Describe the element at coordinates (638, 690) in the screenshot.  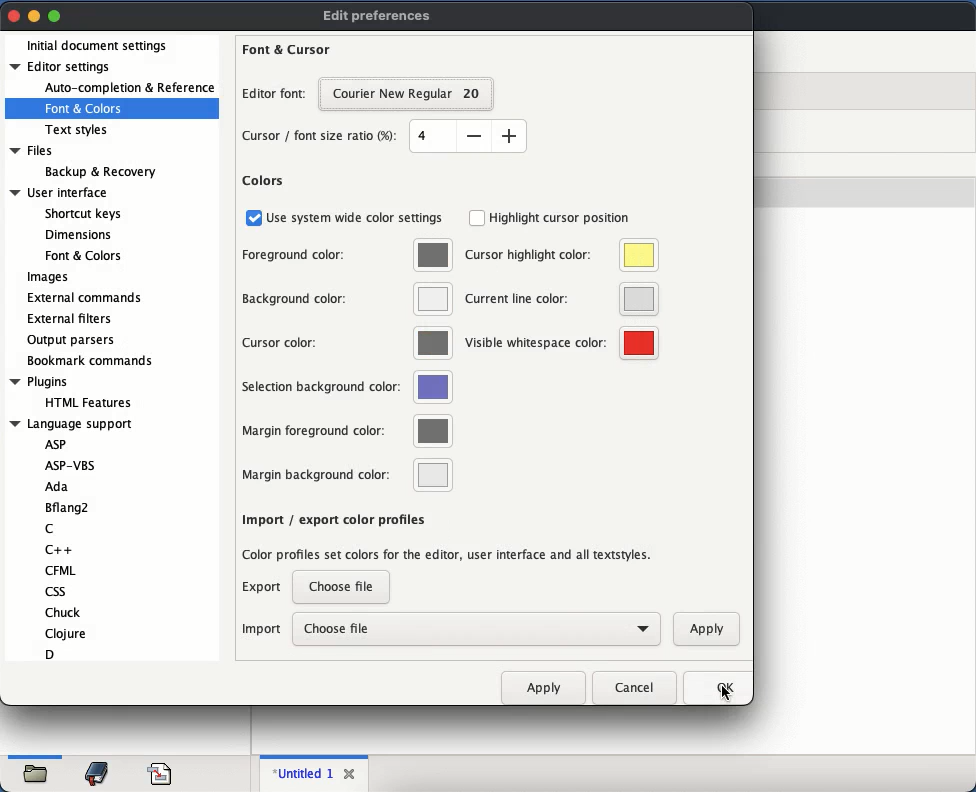
I see `cancel` at that location.